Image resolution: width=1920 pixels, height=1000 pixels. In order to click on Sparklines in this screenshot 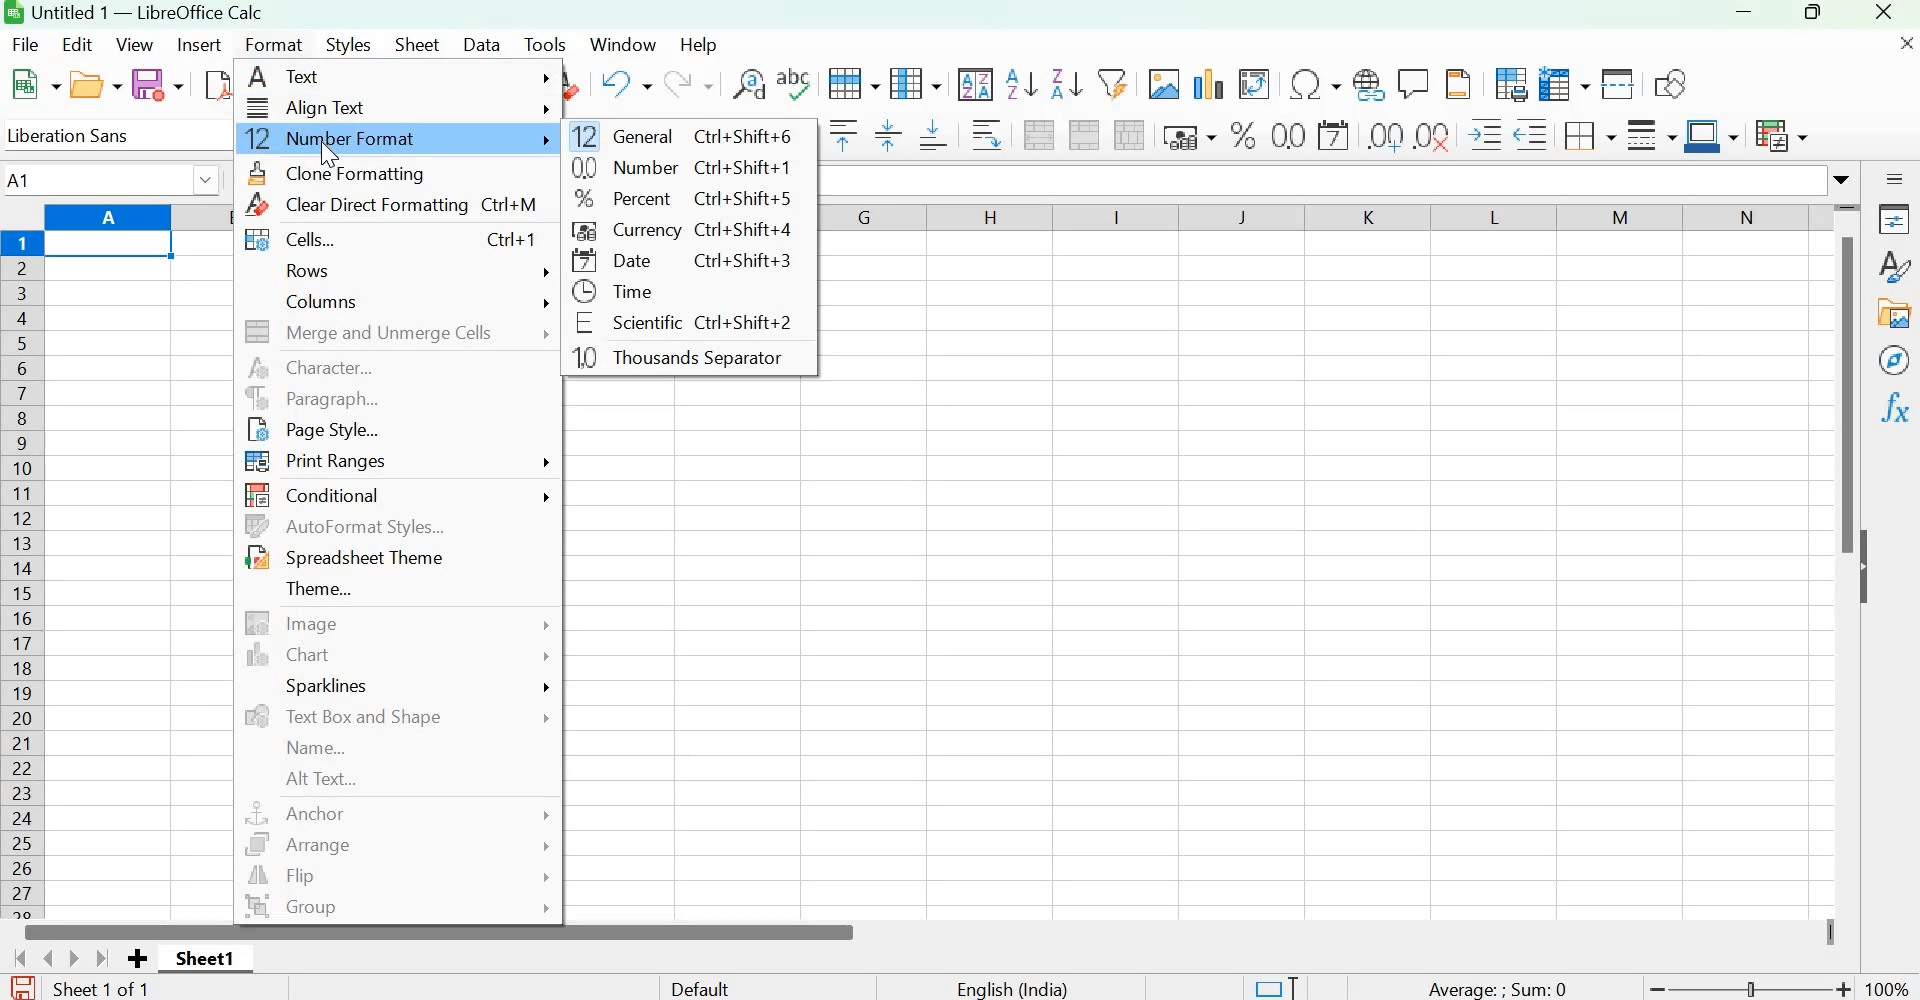, I will do `click(329, 684)`.